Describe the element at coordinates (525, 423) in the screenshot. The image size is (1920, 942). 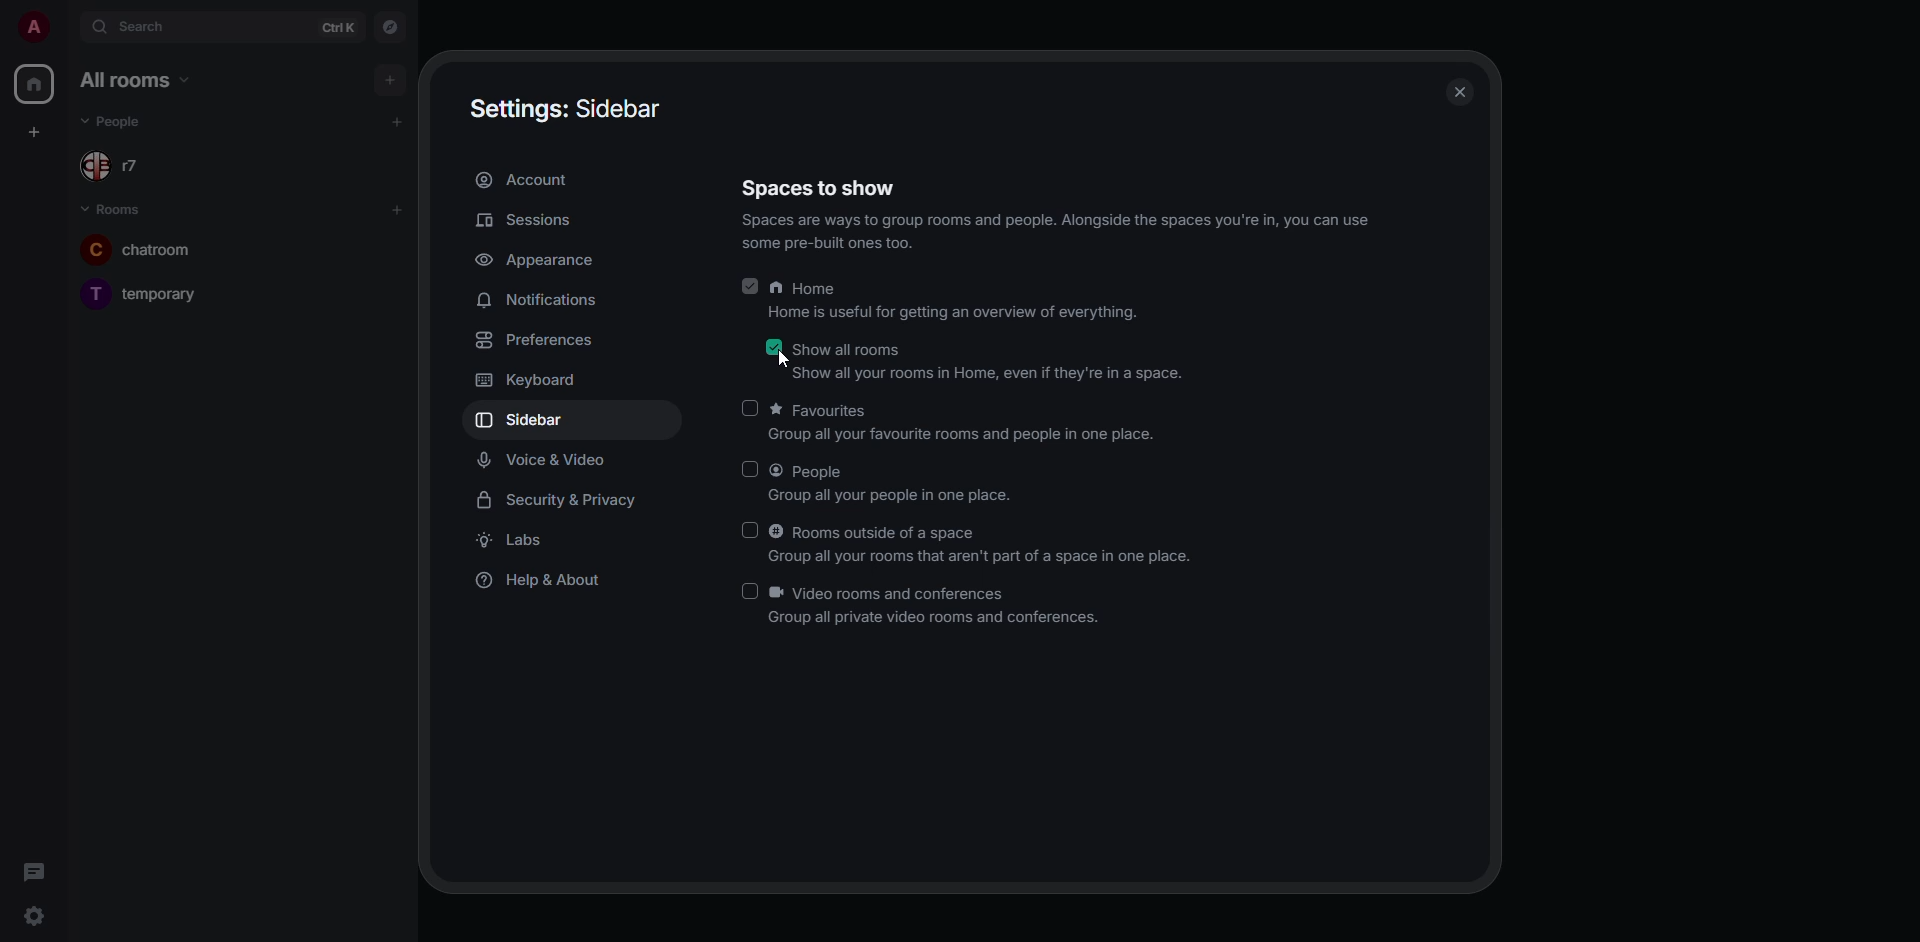
I see `sidebar` at that location.